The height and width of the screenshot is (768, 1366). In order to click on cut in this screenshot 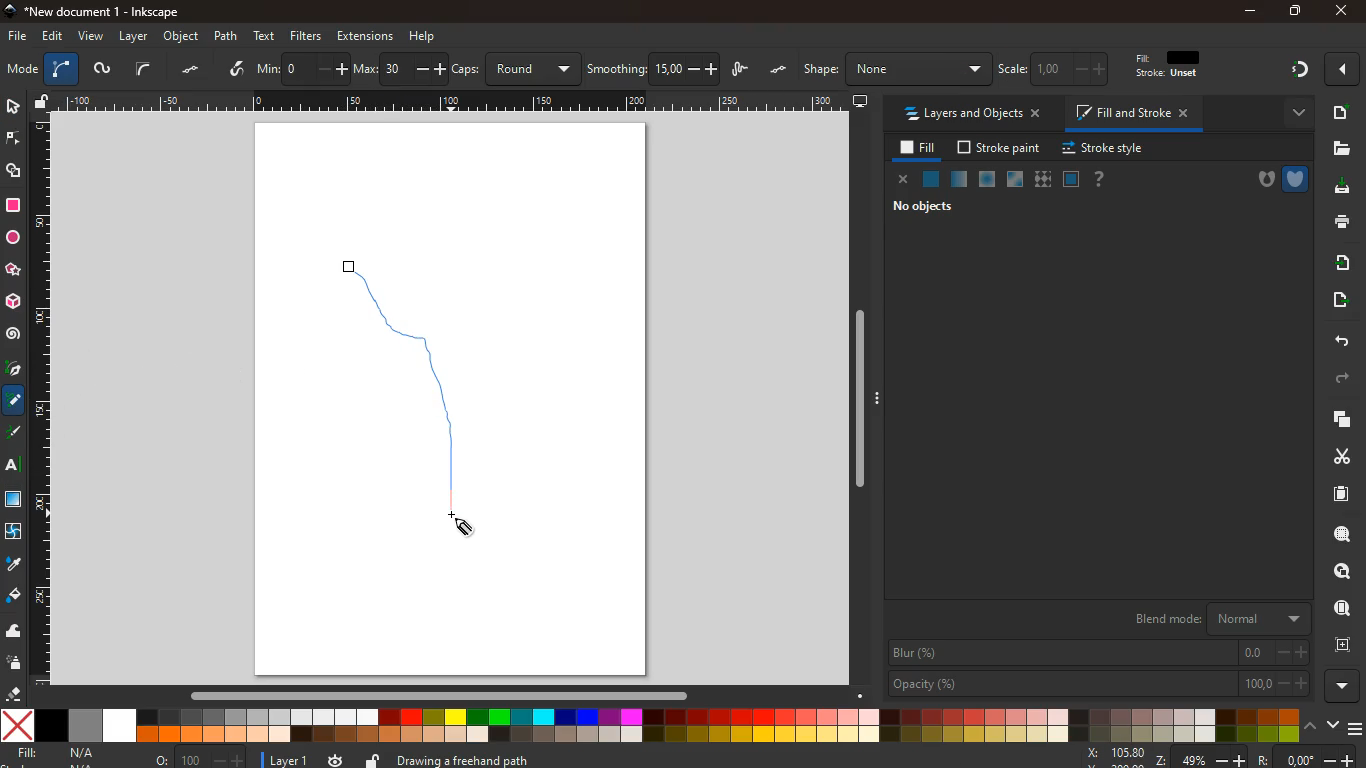, I will do `click(1334, 456)`.